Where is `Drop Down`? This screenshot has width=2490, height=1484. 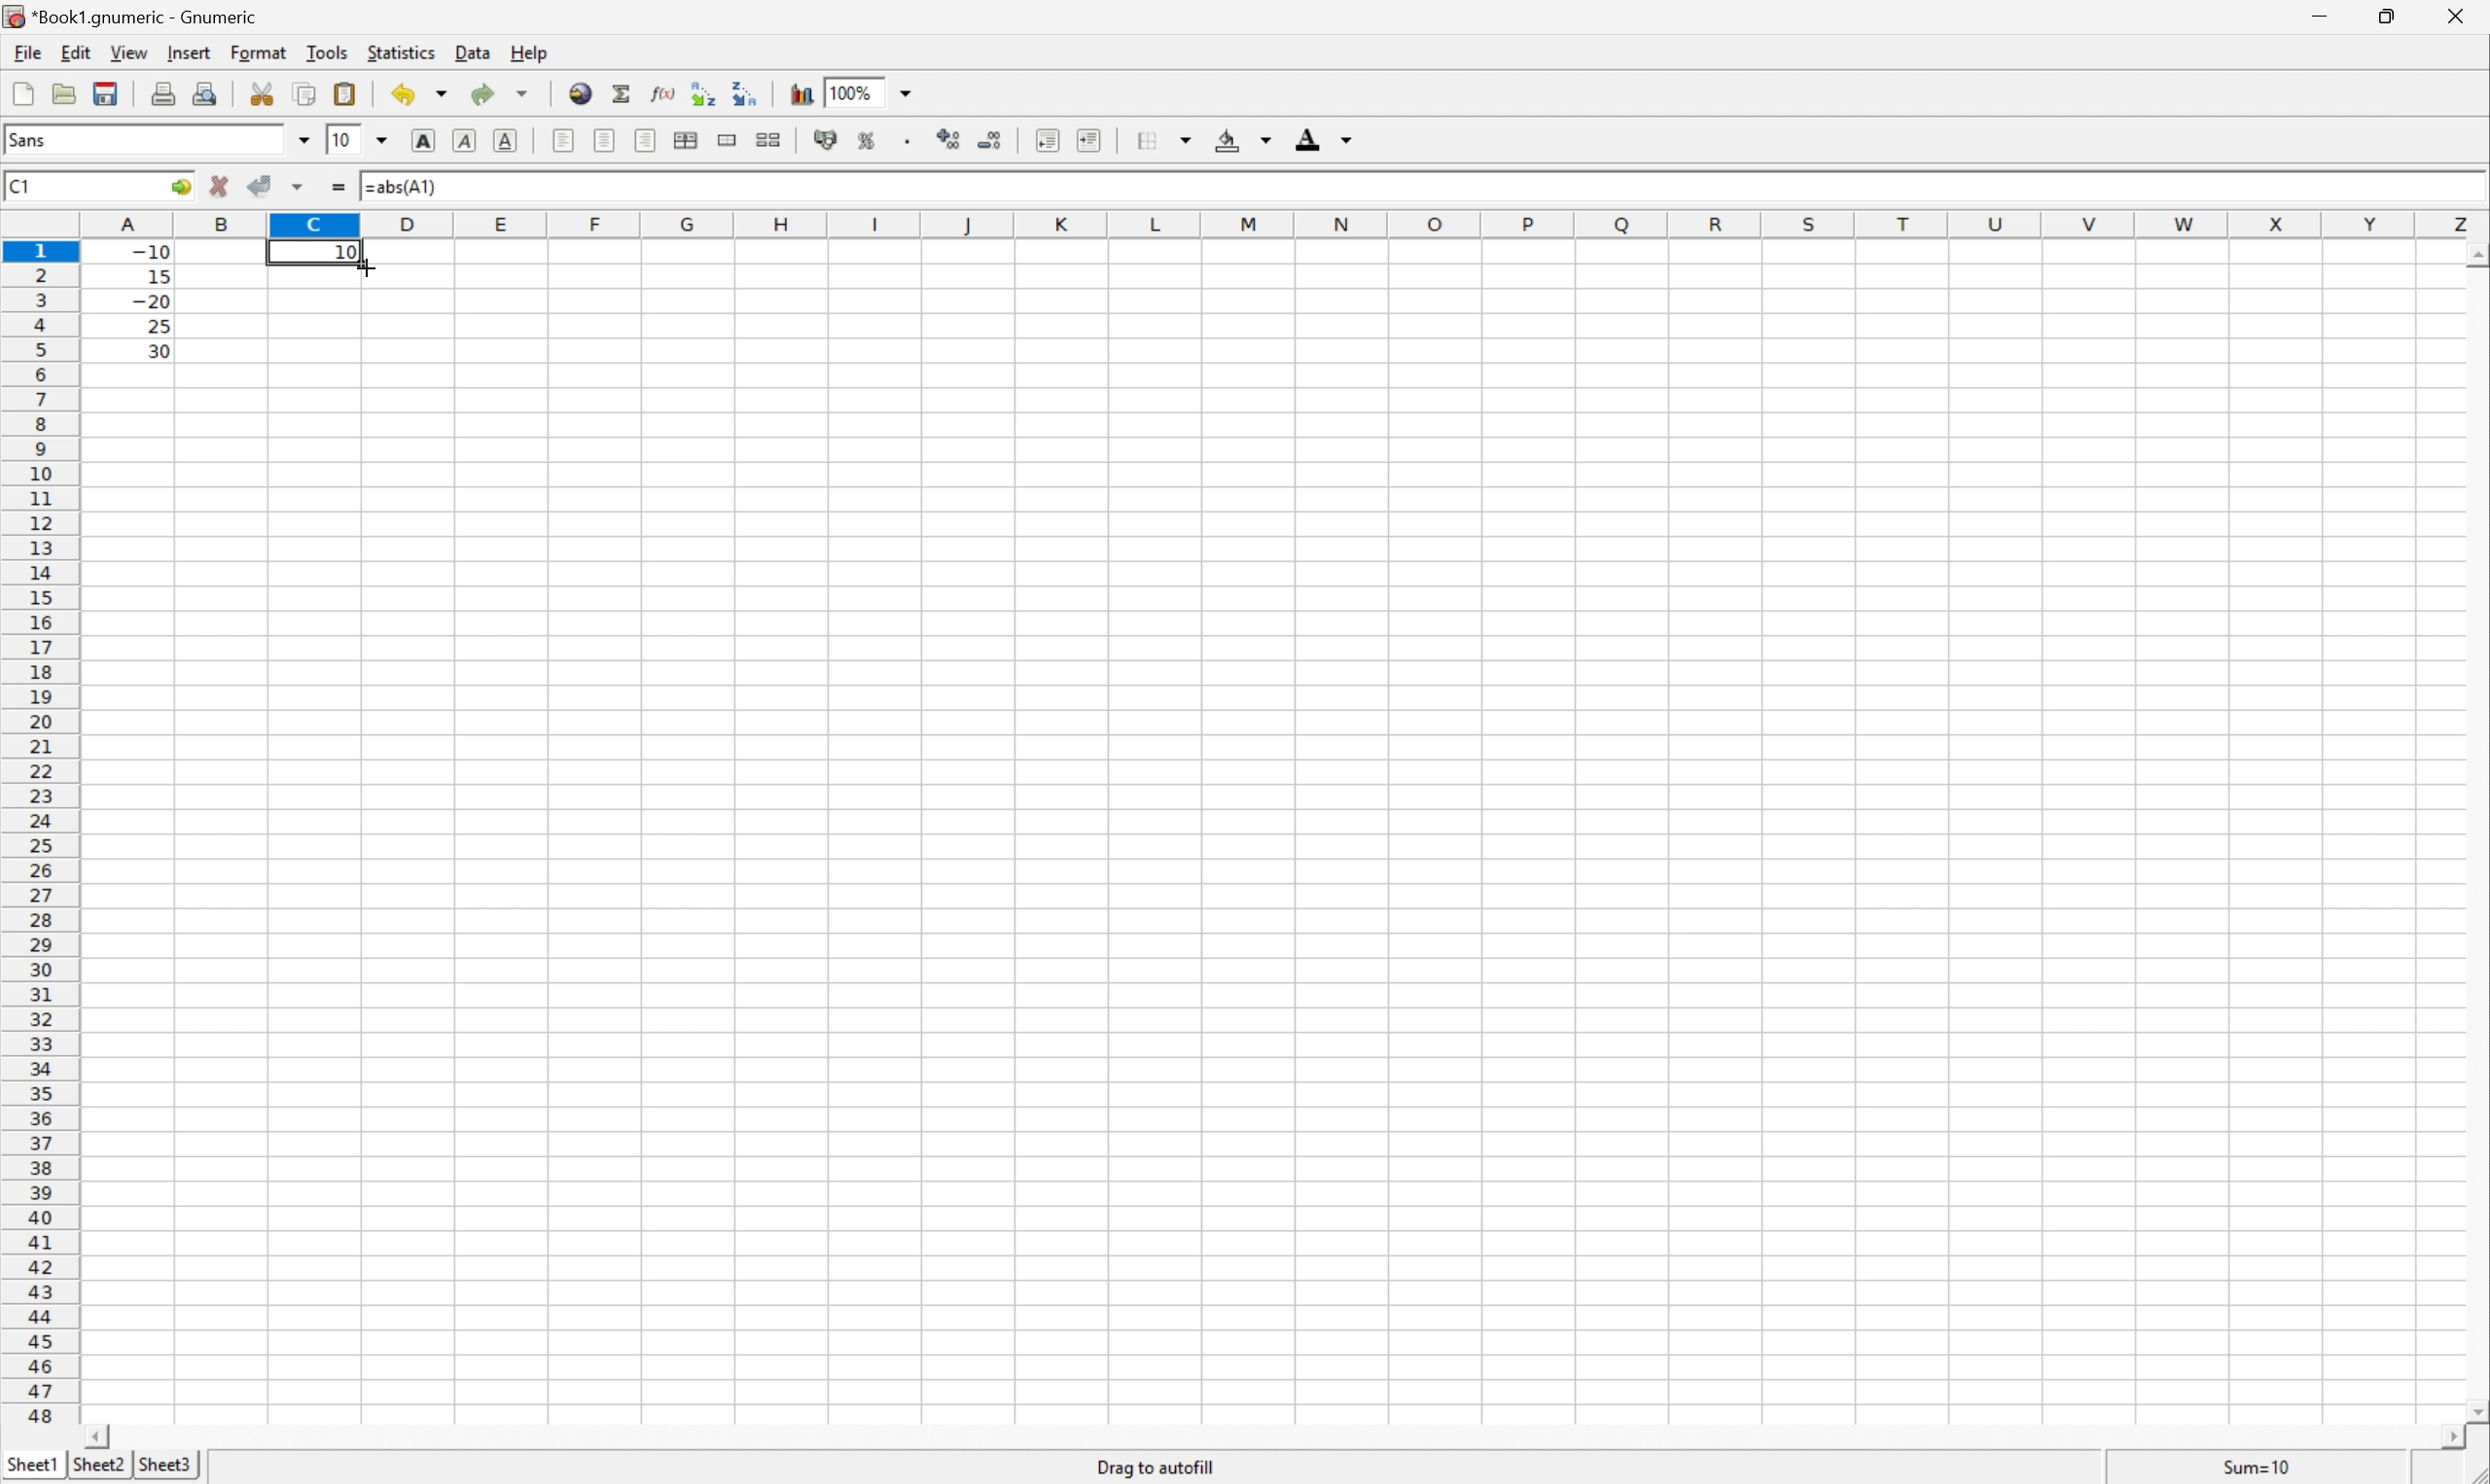
Drop Down is located at coordinates (302, 140).